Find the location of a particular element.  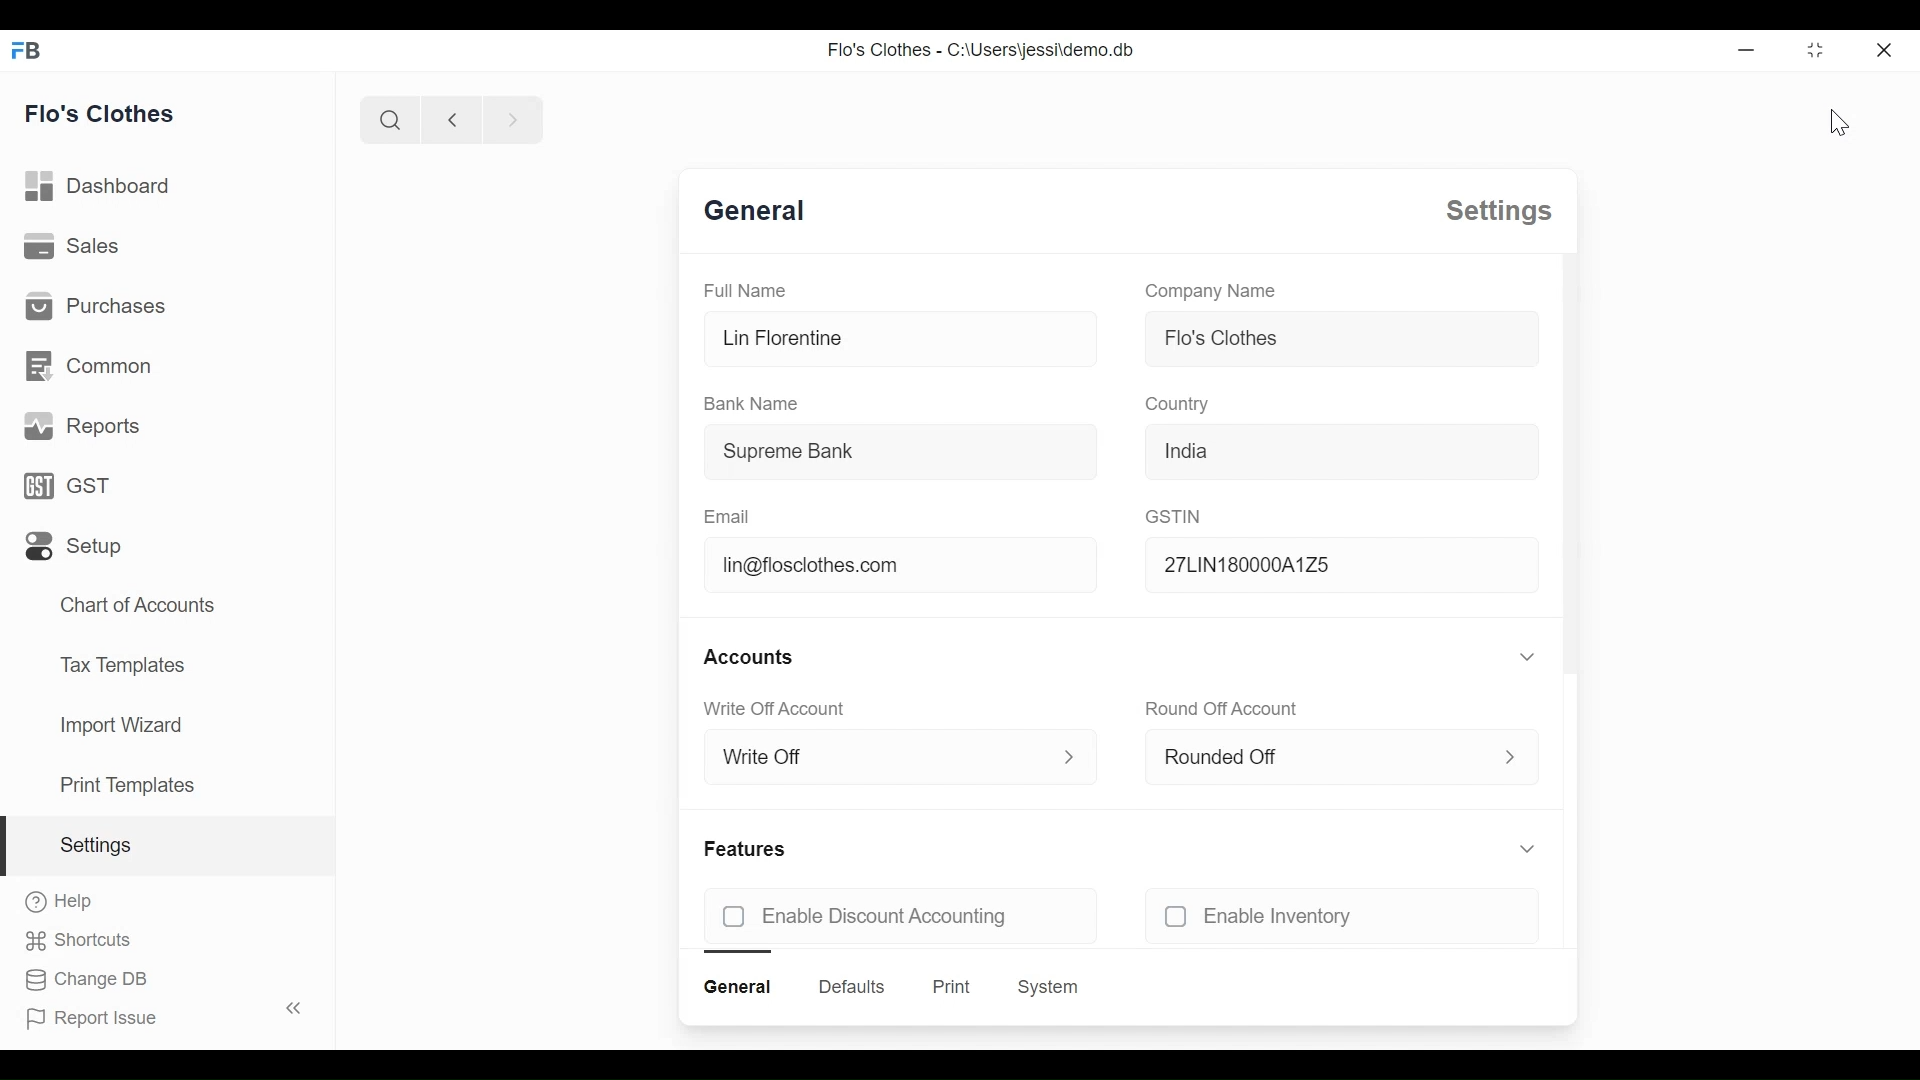

import wizard is located at coordinates (120, 725).